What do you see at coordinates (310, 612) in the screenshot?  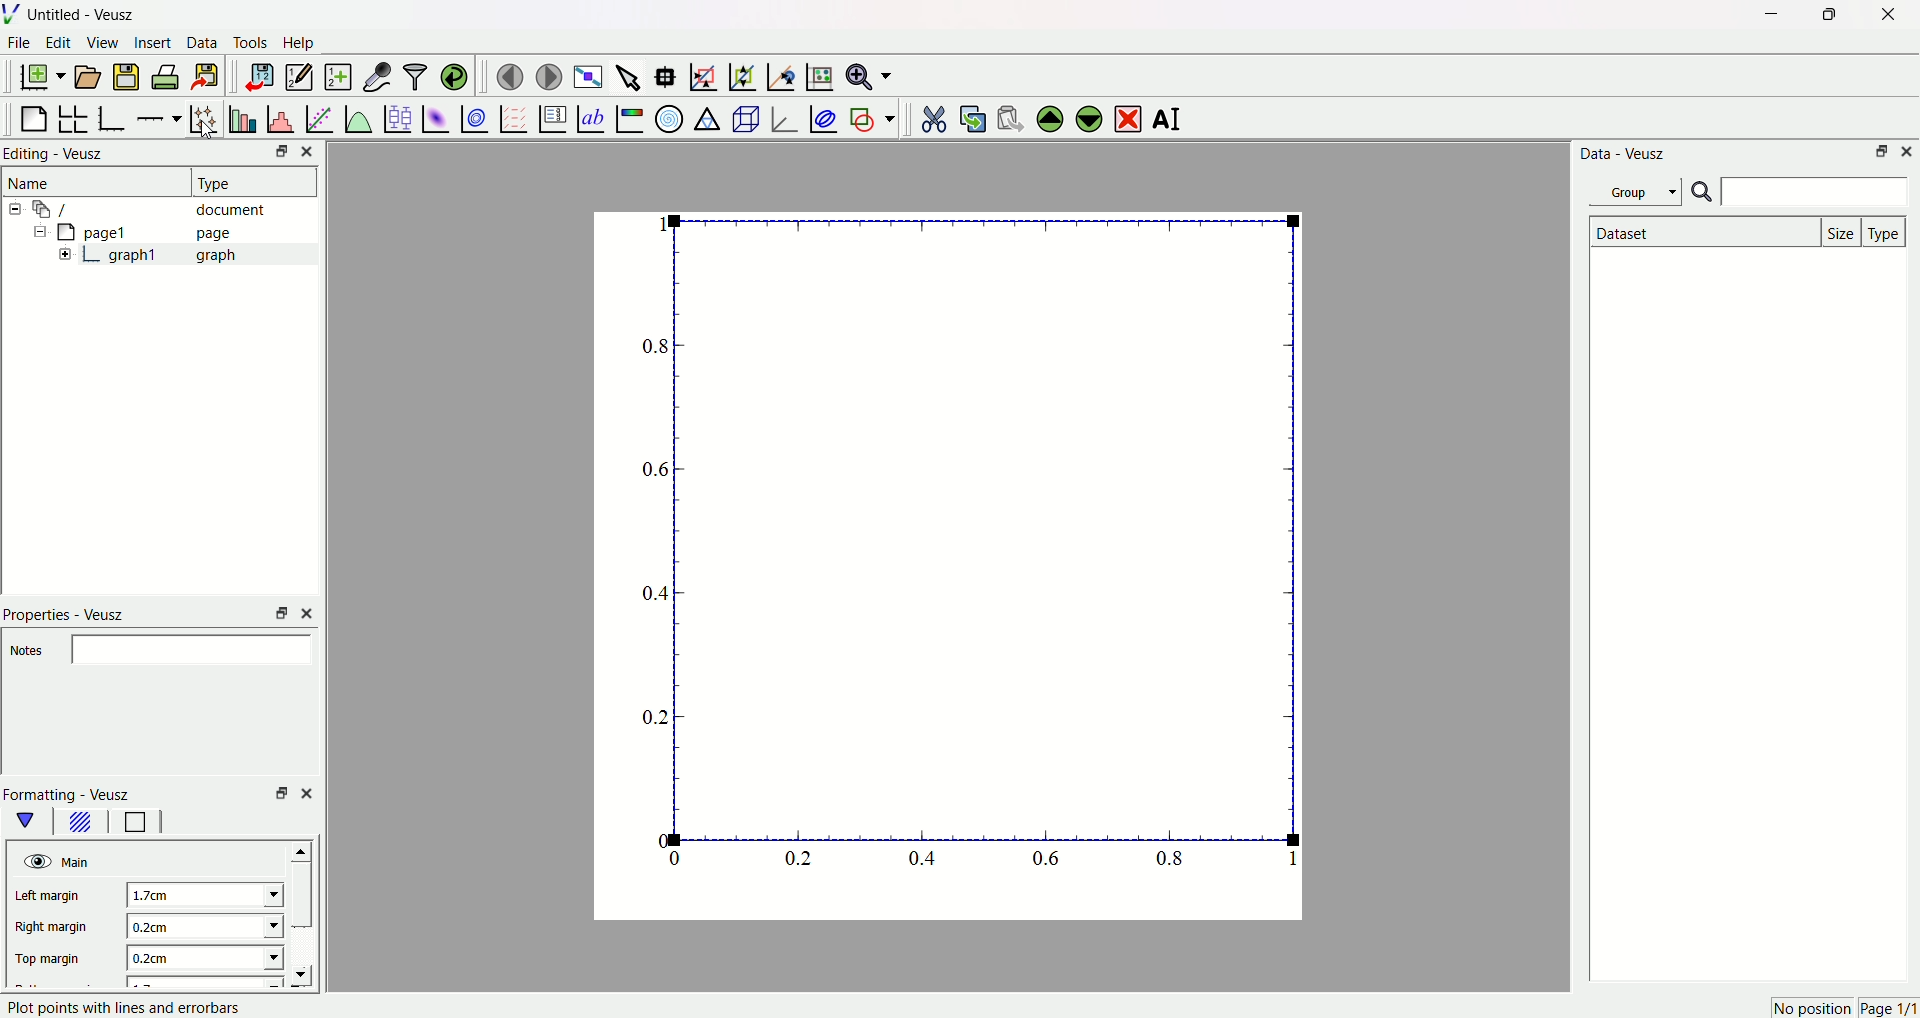 I see `close` at bounding box center [310, 612].